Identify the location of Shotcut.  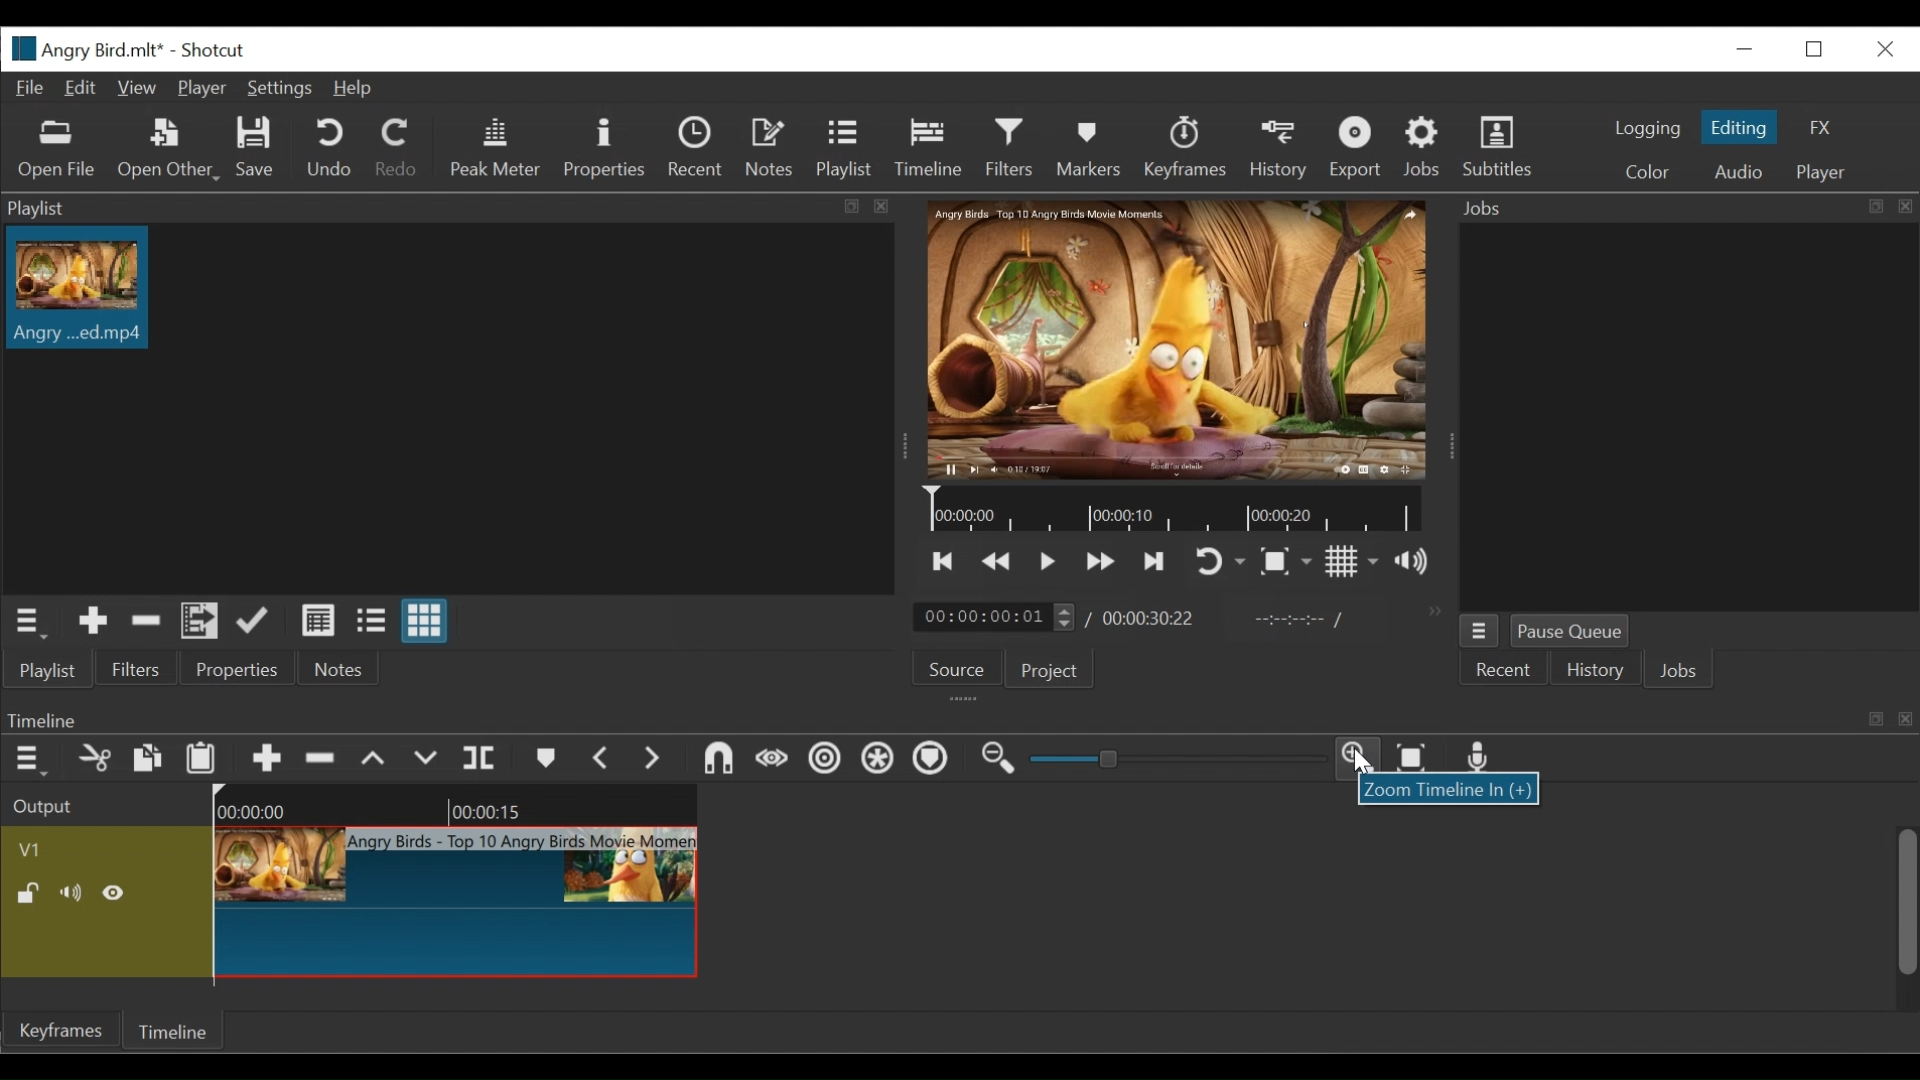
(214, 51).